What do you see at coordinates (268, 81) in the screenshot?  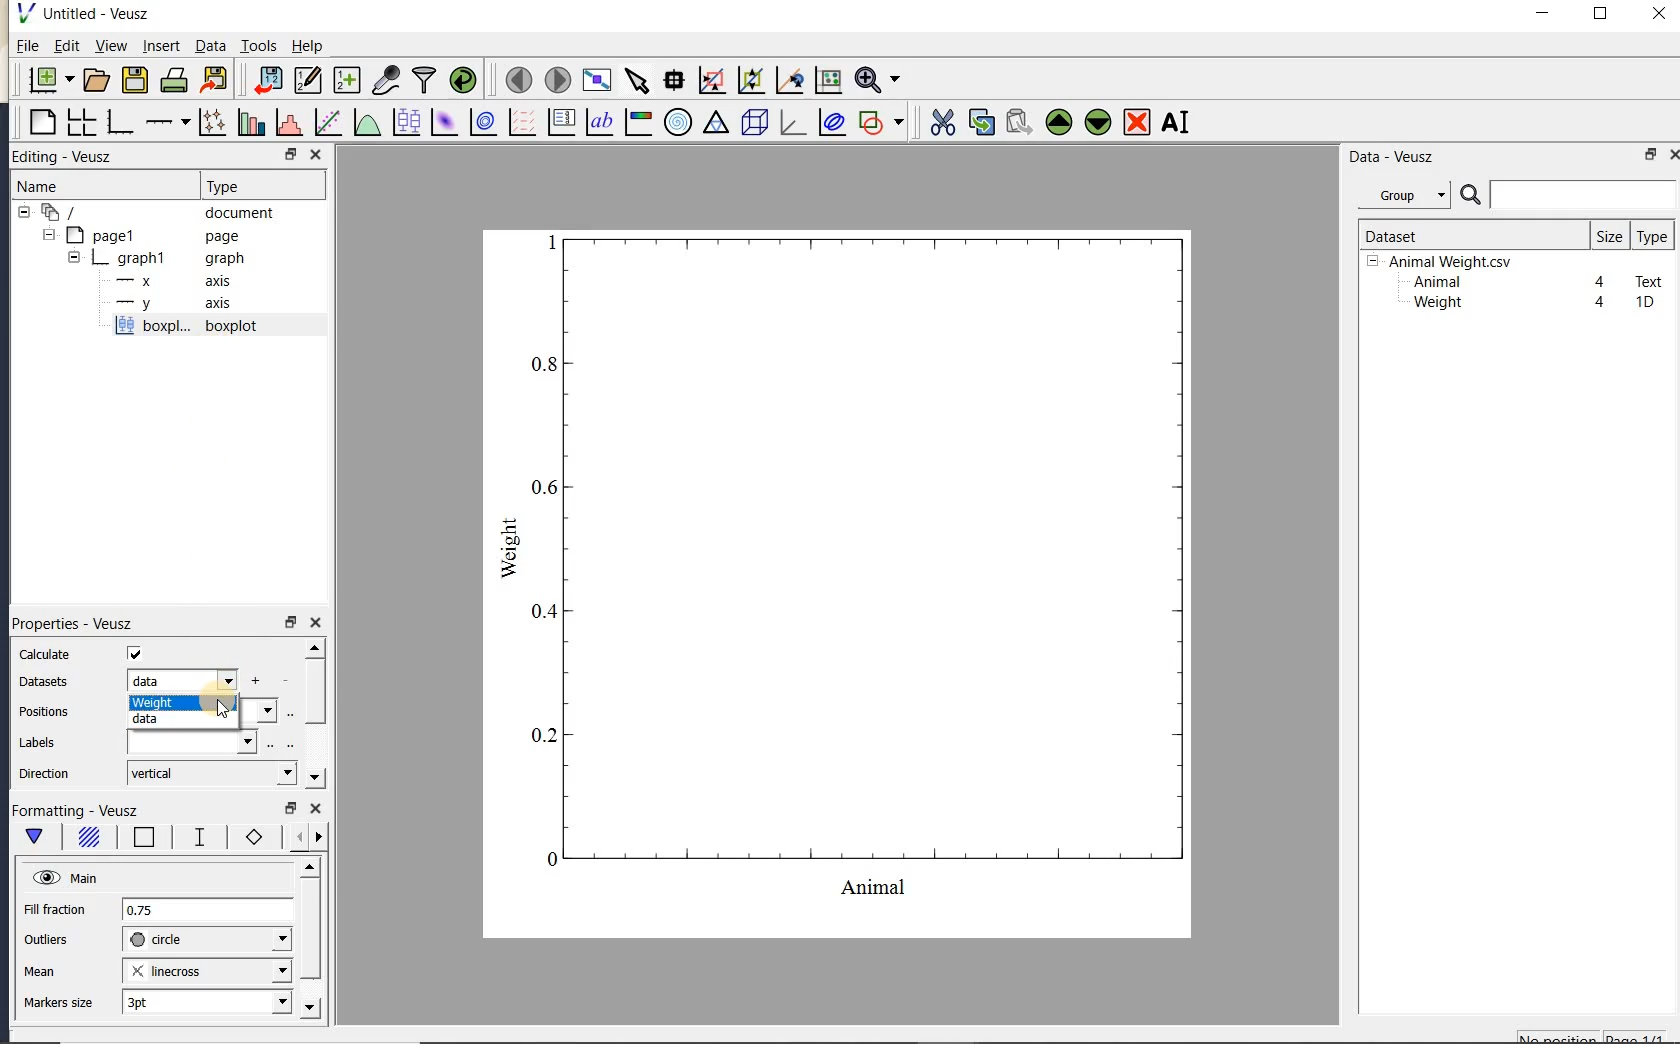 I see `import data into Veusz` at bounding box center [268, 81].